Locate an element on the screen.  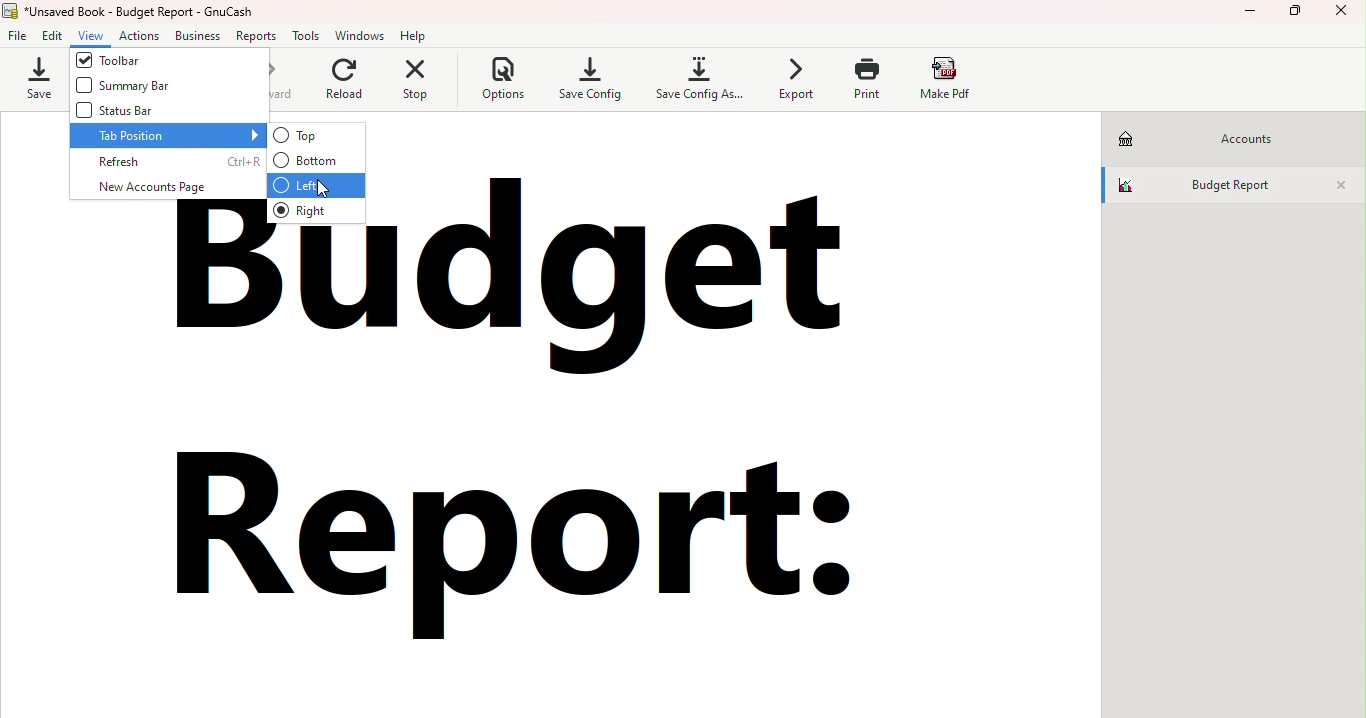
Print is located at coordinates (859, 82).